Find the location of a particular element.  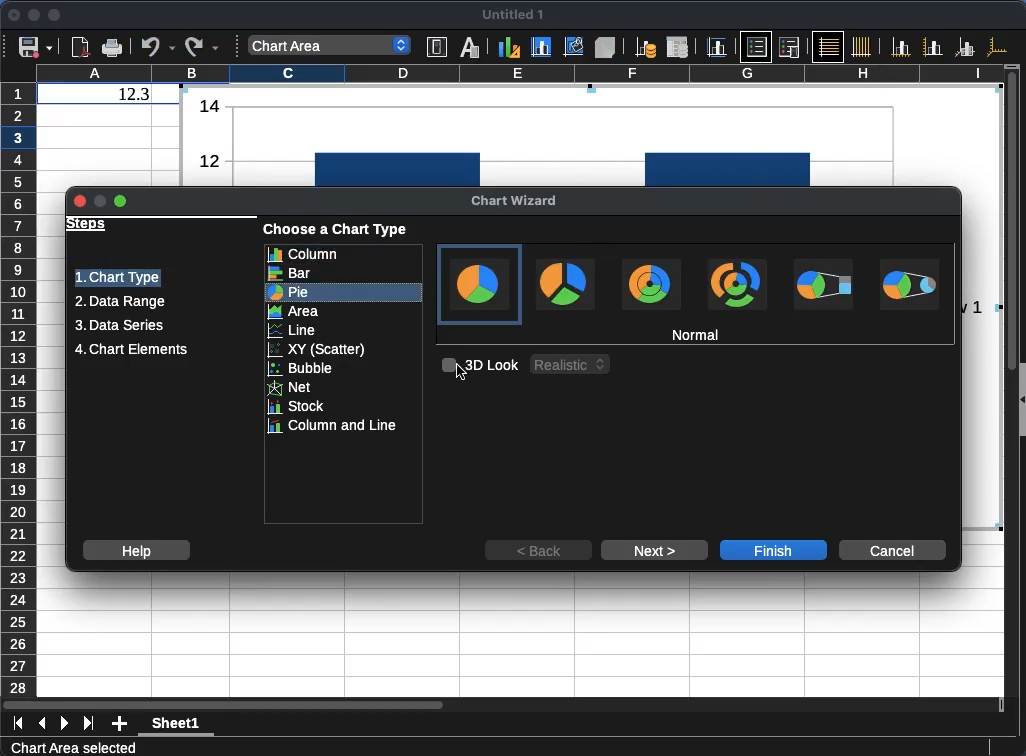

net is located at coordinates (344, 388).